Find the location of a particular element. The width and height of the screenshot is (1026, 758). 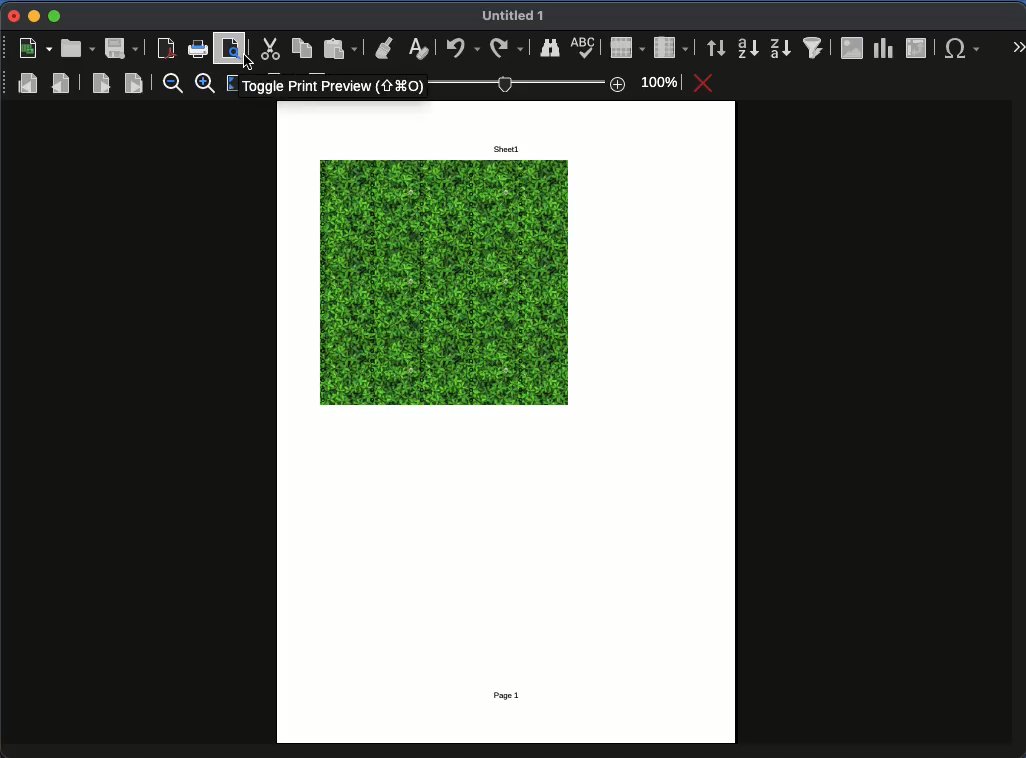

image is located at coordinates (852, 47).